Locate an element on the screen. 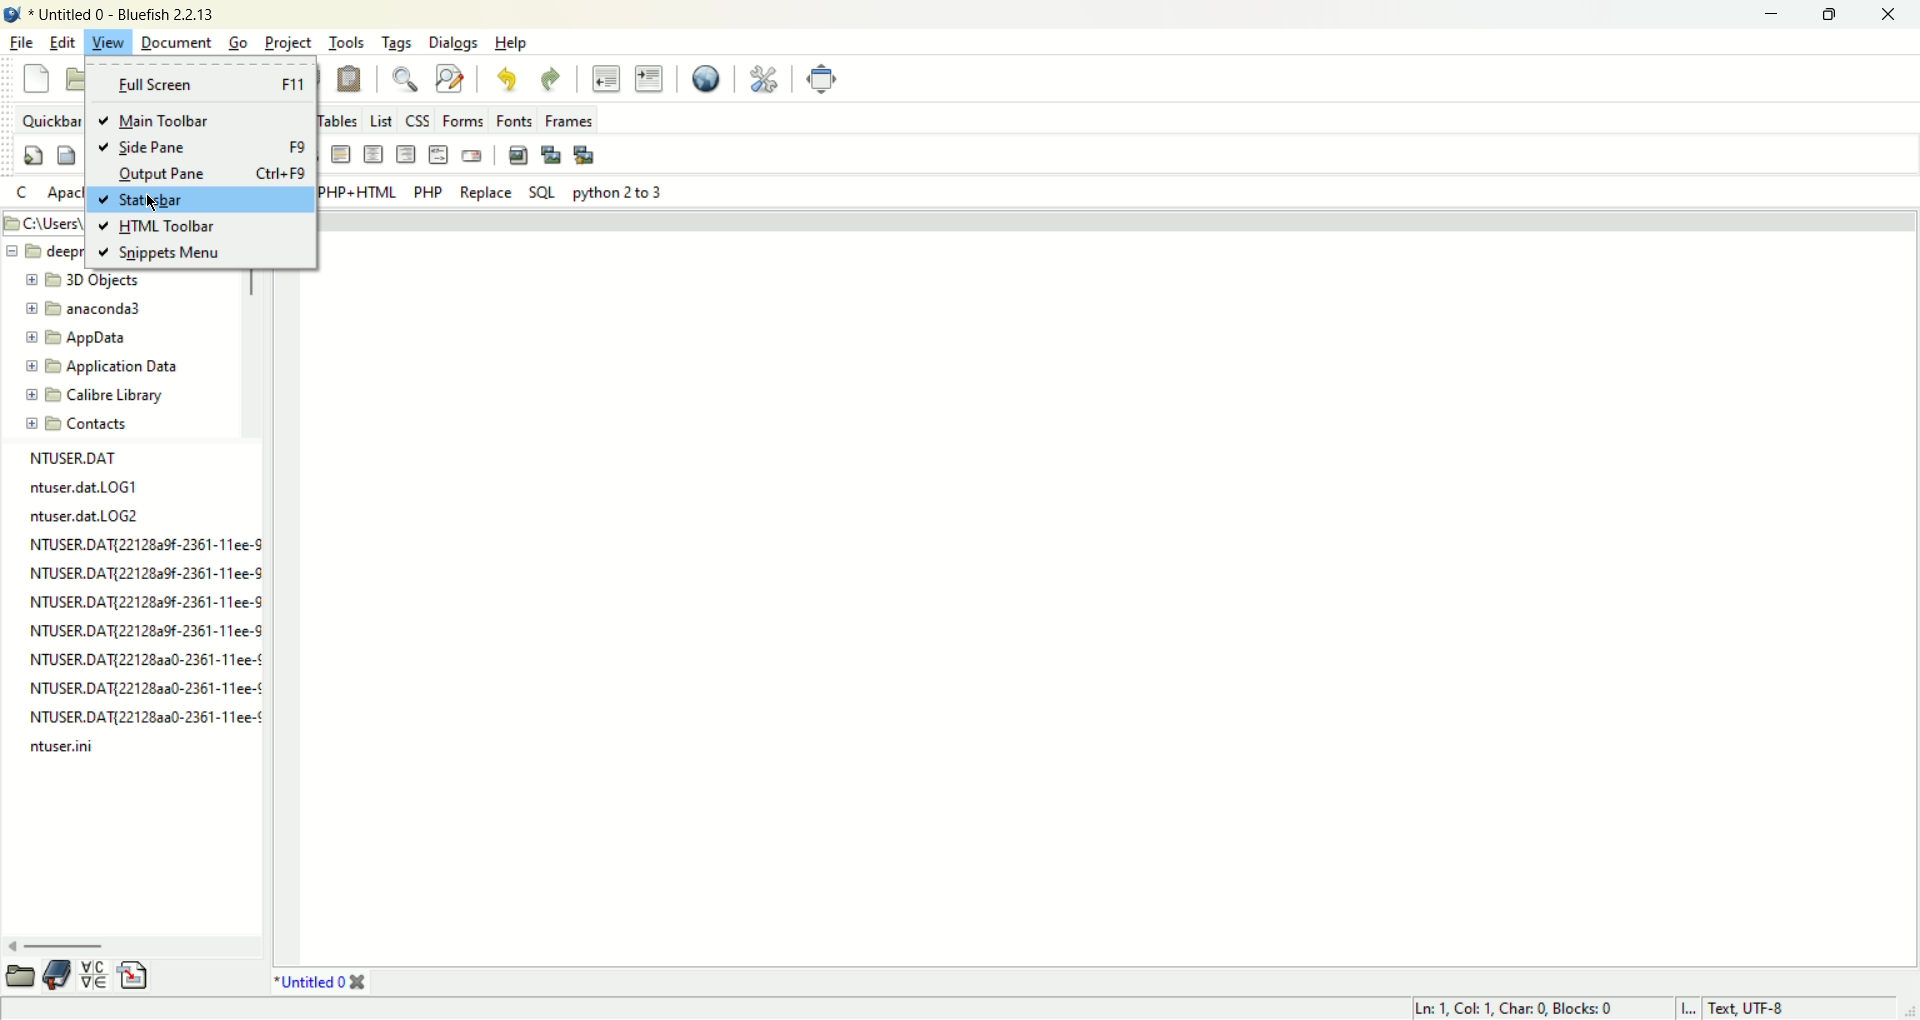 The width and height of the screenshot is (1920, 1020). List is located at coordinates (380, 122).